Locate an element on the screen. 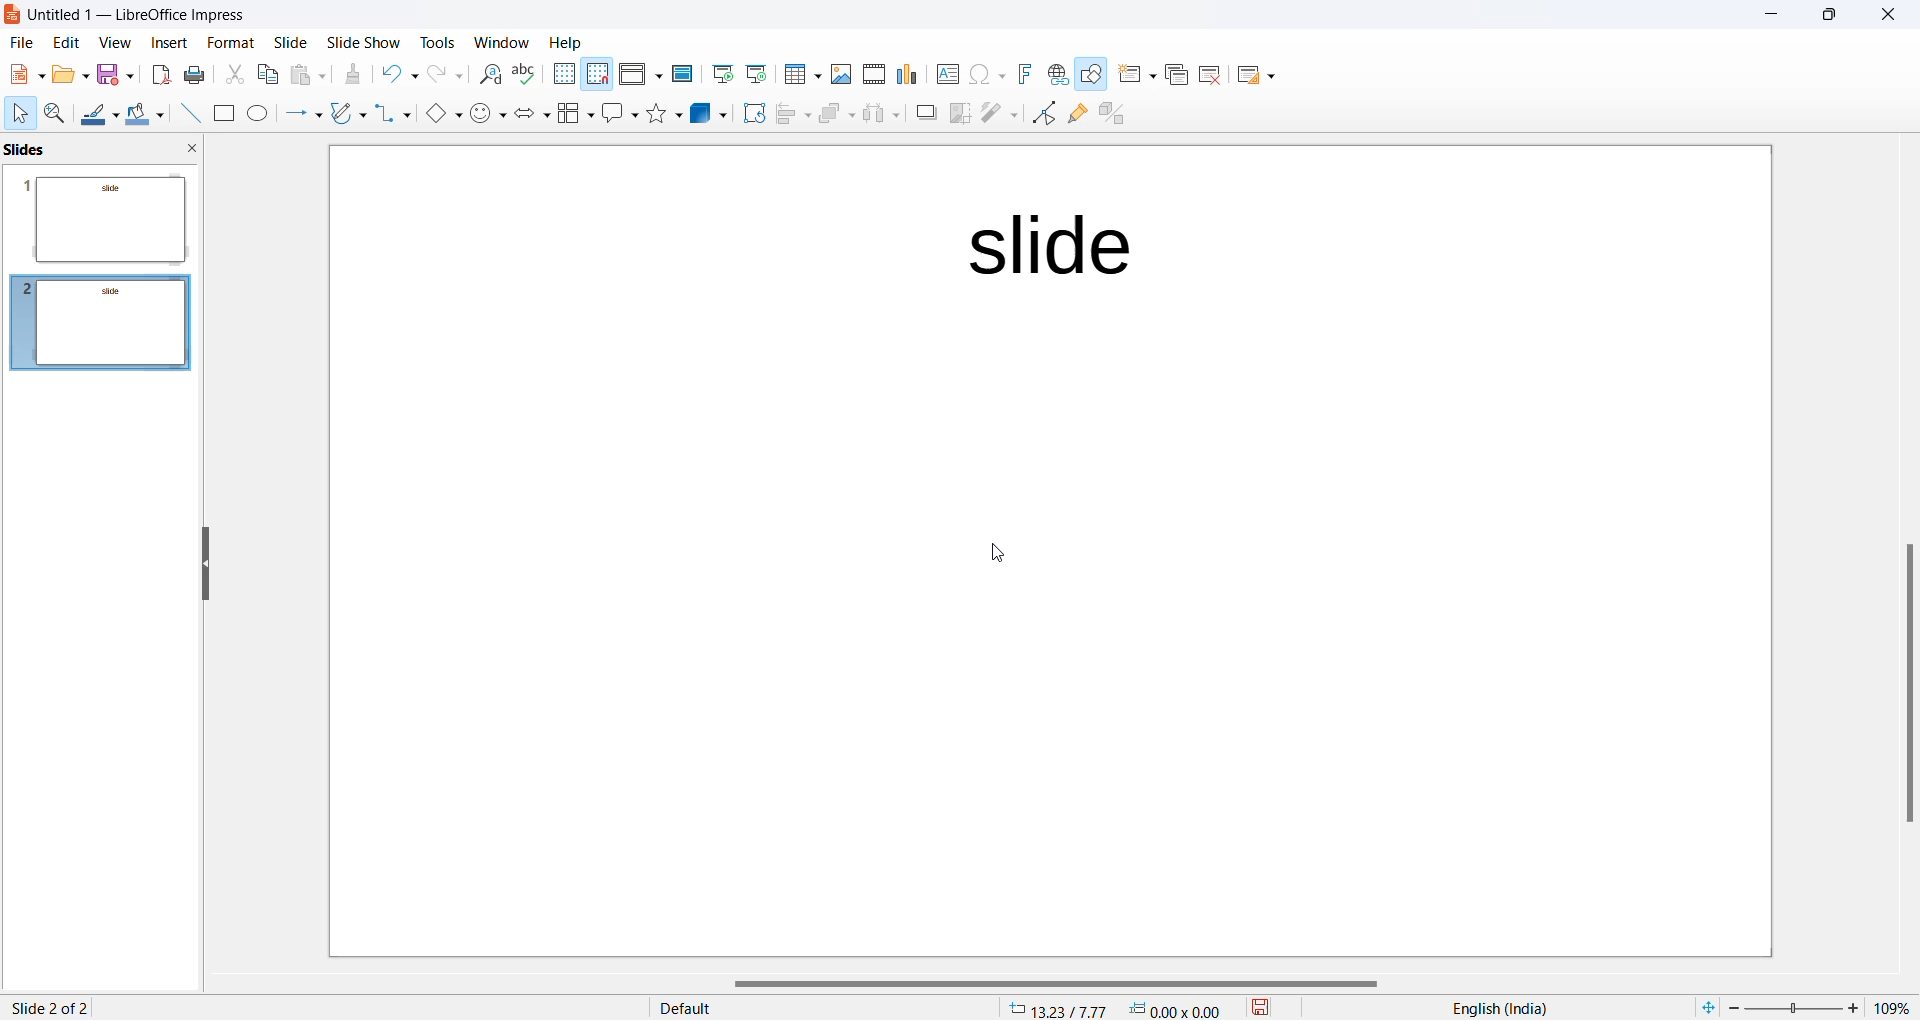 This screenshot has width=1920, height=1020. Arrange is located at coordinates (832, 117).